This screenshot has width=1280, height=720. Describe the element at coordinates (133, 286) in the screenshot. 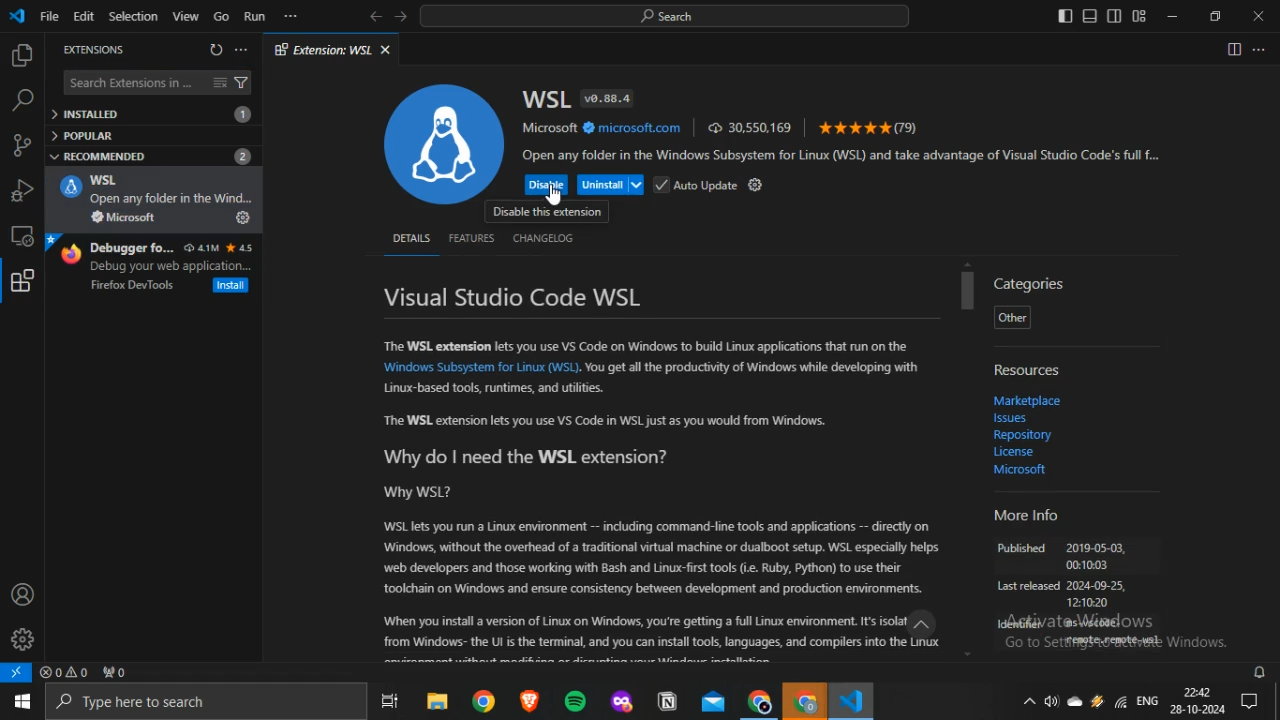

I see `Firefox DevTools` at that location.